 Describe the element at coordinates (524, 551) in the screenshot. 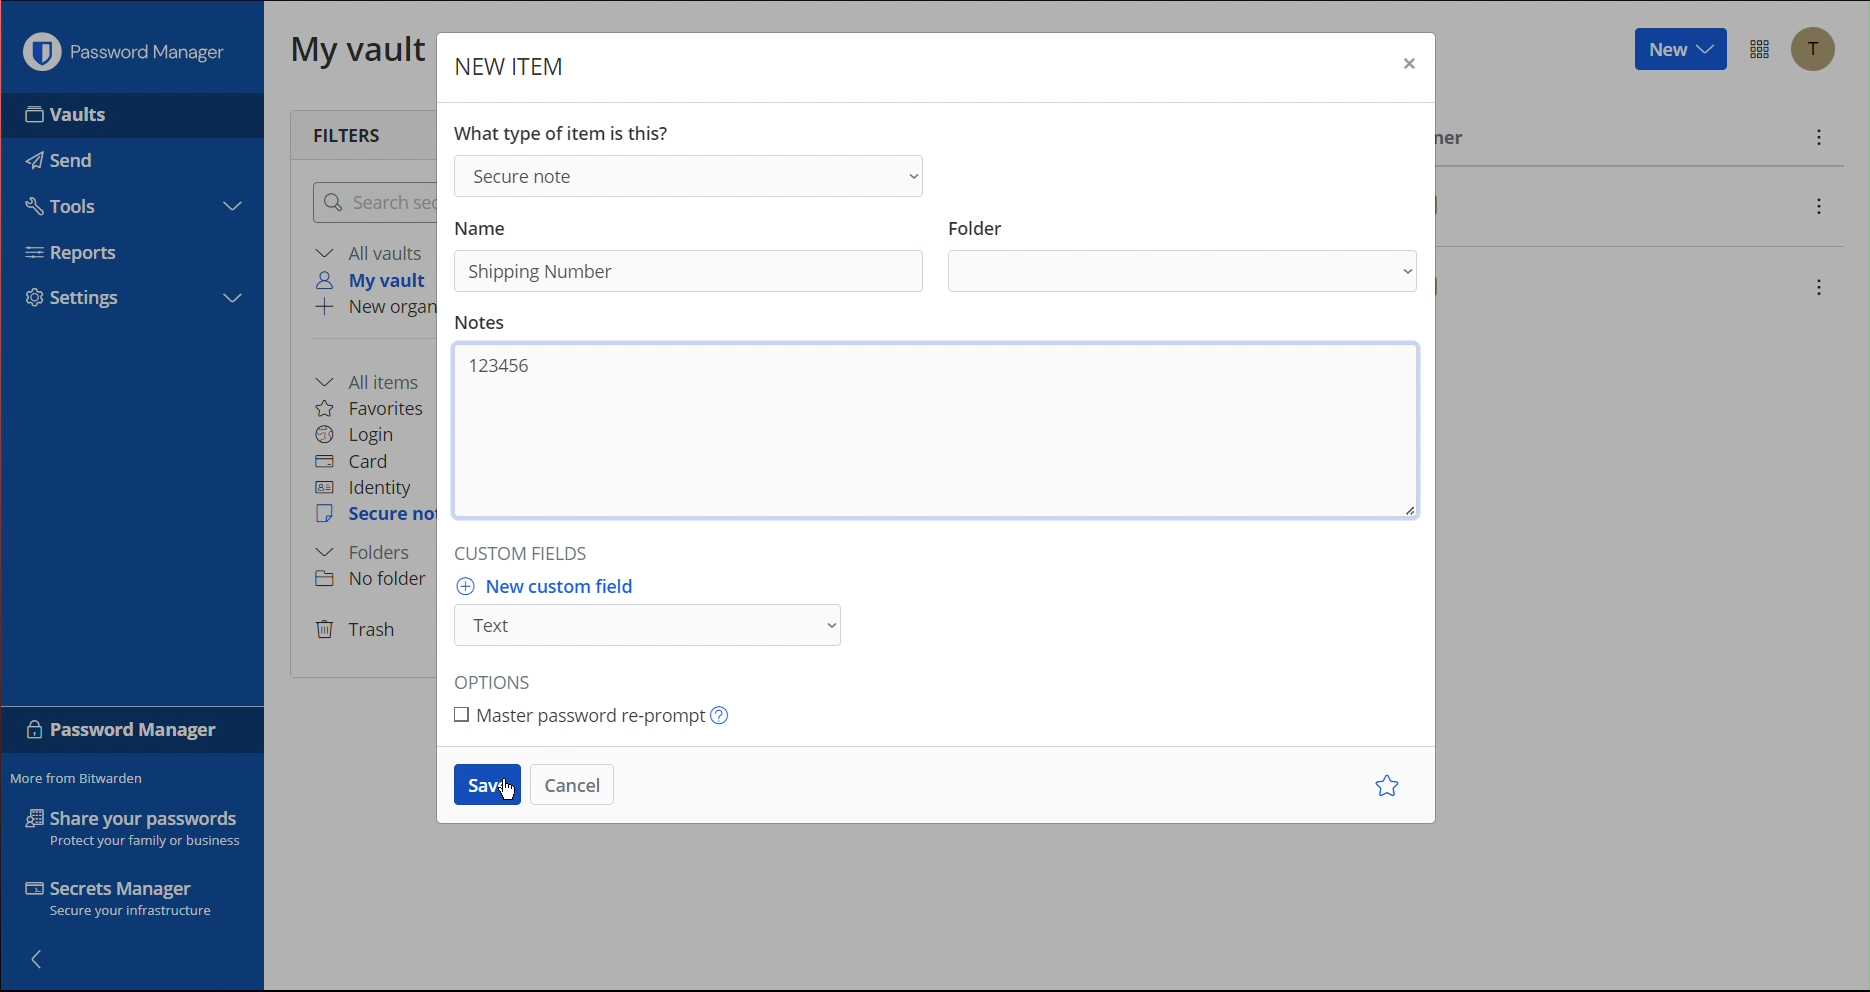

I see `Custom Fields` at that location.